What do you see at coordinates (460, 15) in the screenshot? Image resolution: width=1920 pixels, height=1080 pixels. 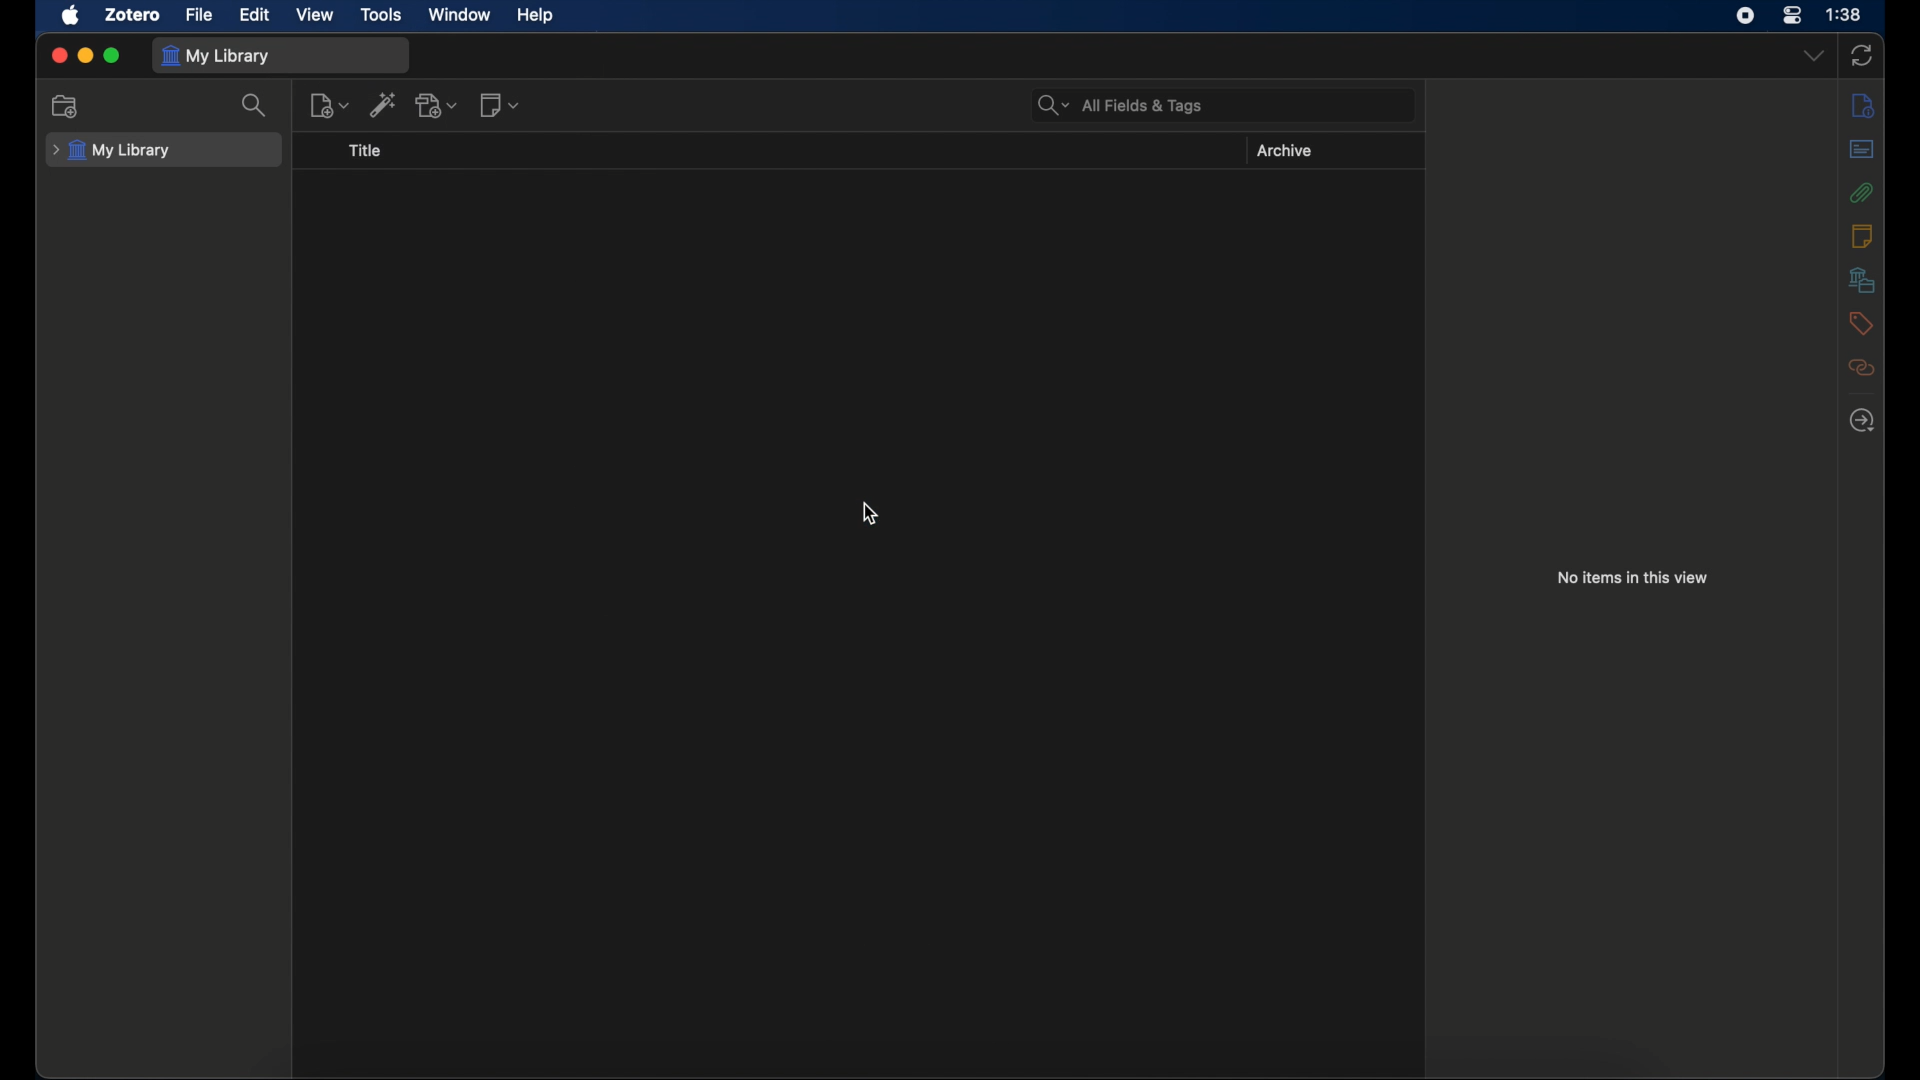 I see `window` at bounding box center [460, 15].